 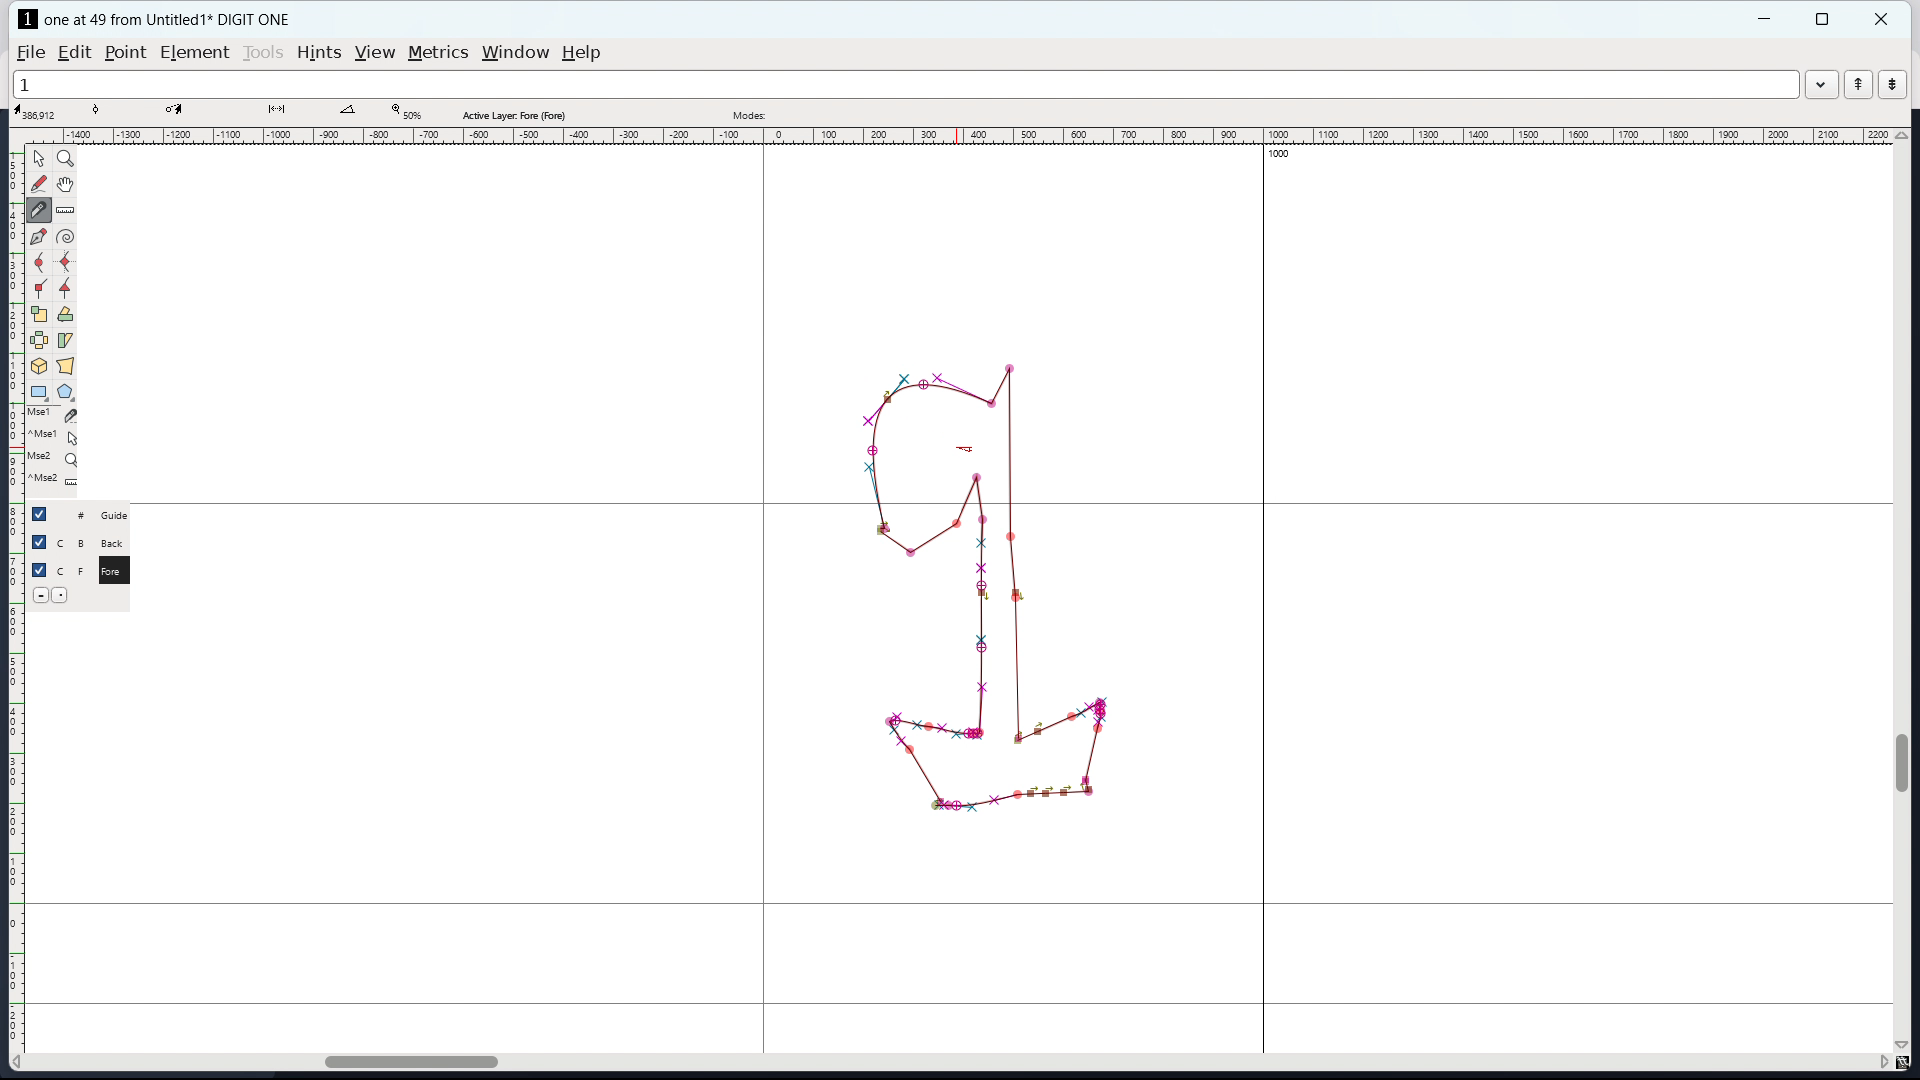 I want to click on element, so click(x=194, y=52).